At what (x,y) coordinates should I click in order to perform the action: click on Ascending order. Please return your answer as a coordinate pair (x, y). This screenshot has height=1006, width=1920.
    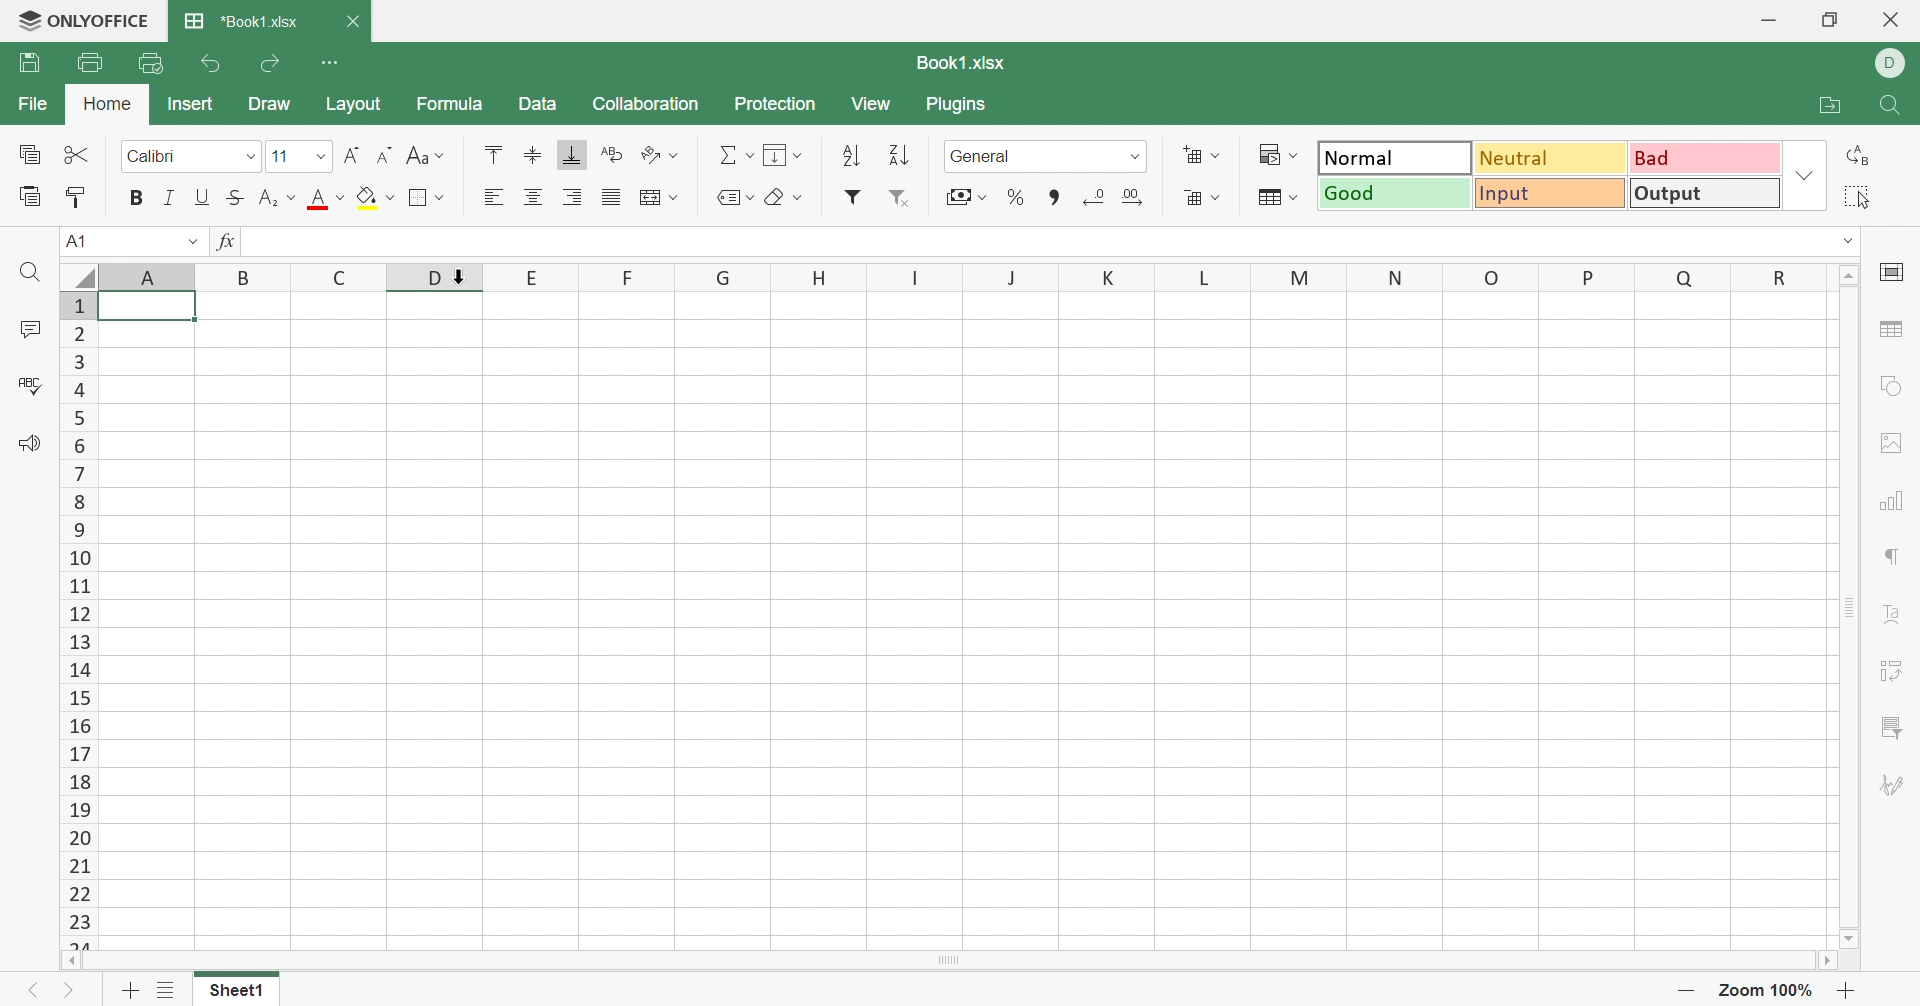
    Looking at the image, I should click on (852, 154).